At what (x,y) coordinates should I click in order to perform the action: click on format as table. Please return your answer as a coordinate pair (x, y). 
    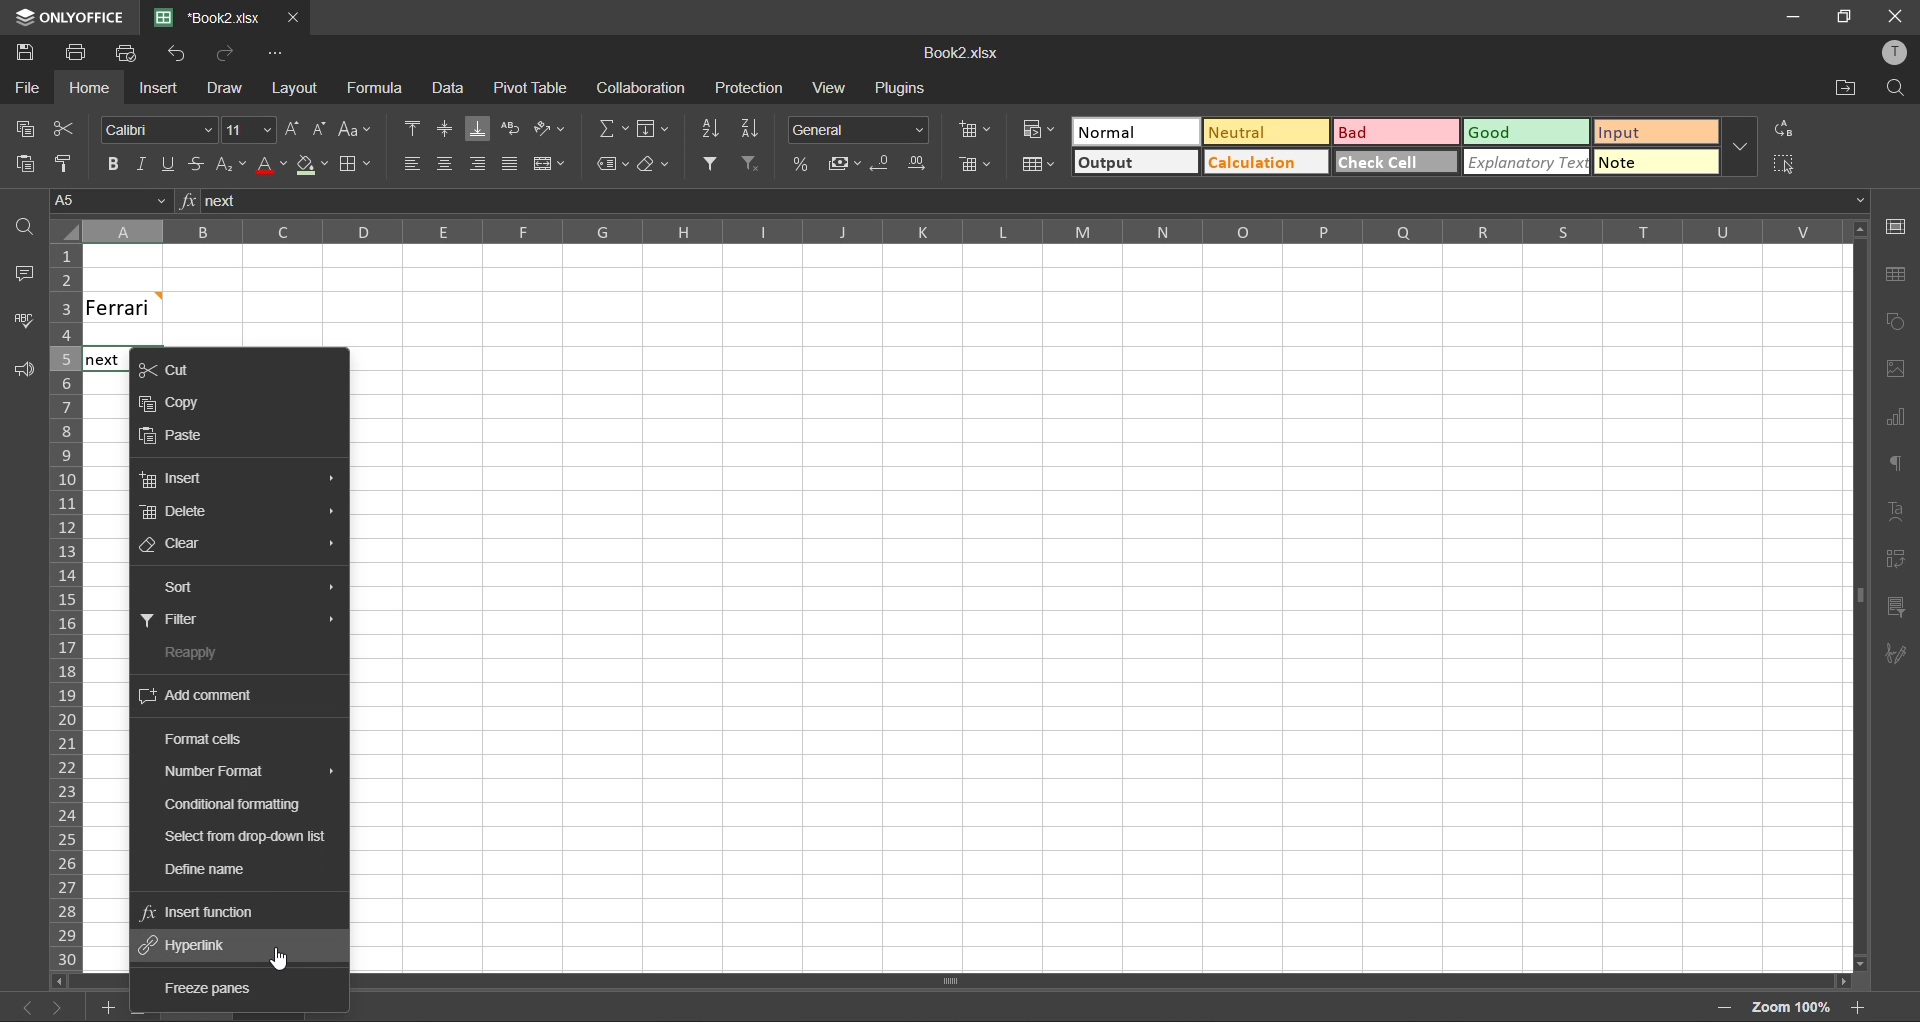
    Looking at the image, I should click on (1035, 165).